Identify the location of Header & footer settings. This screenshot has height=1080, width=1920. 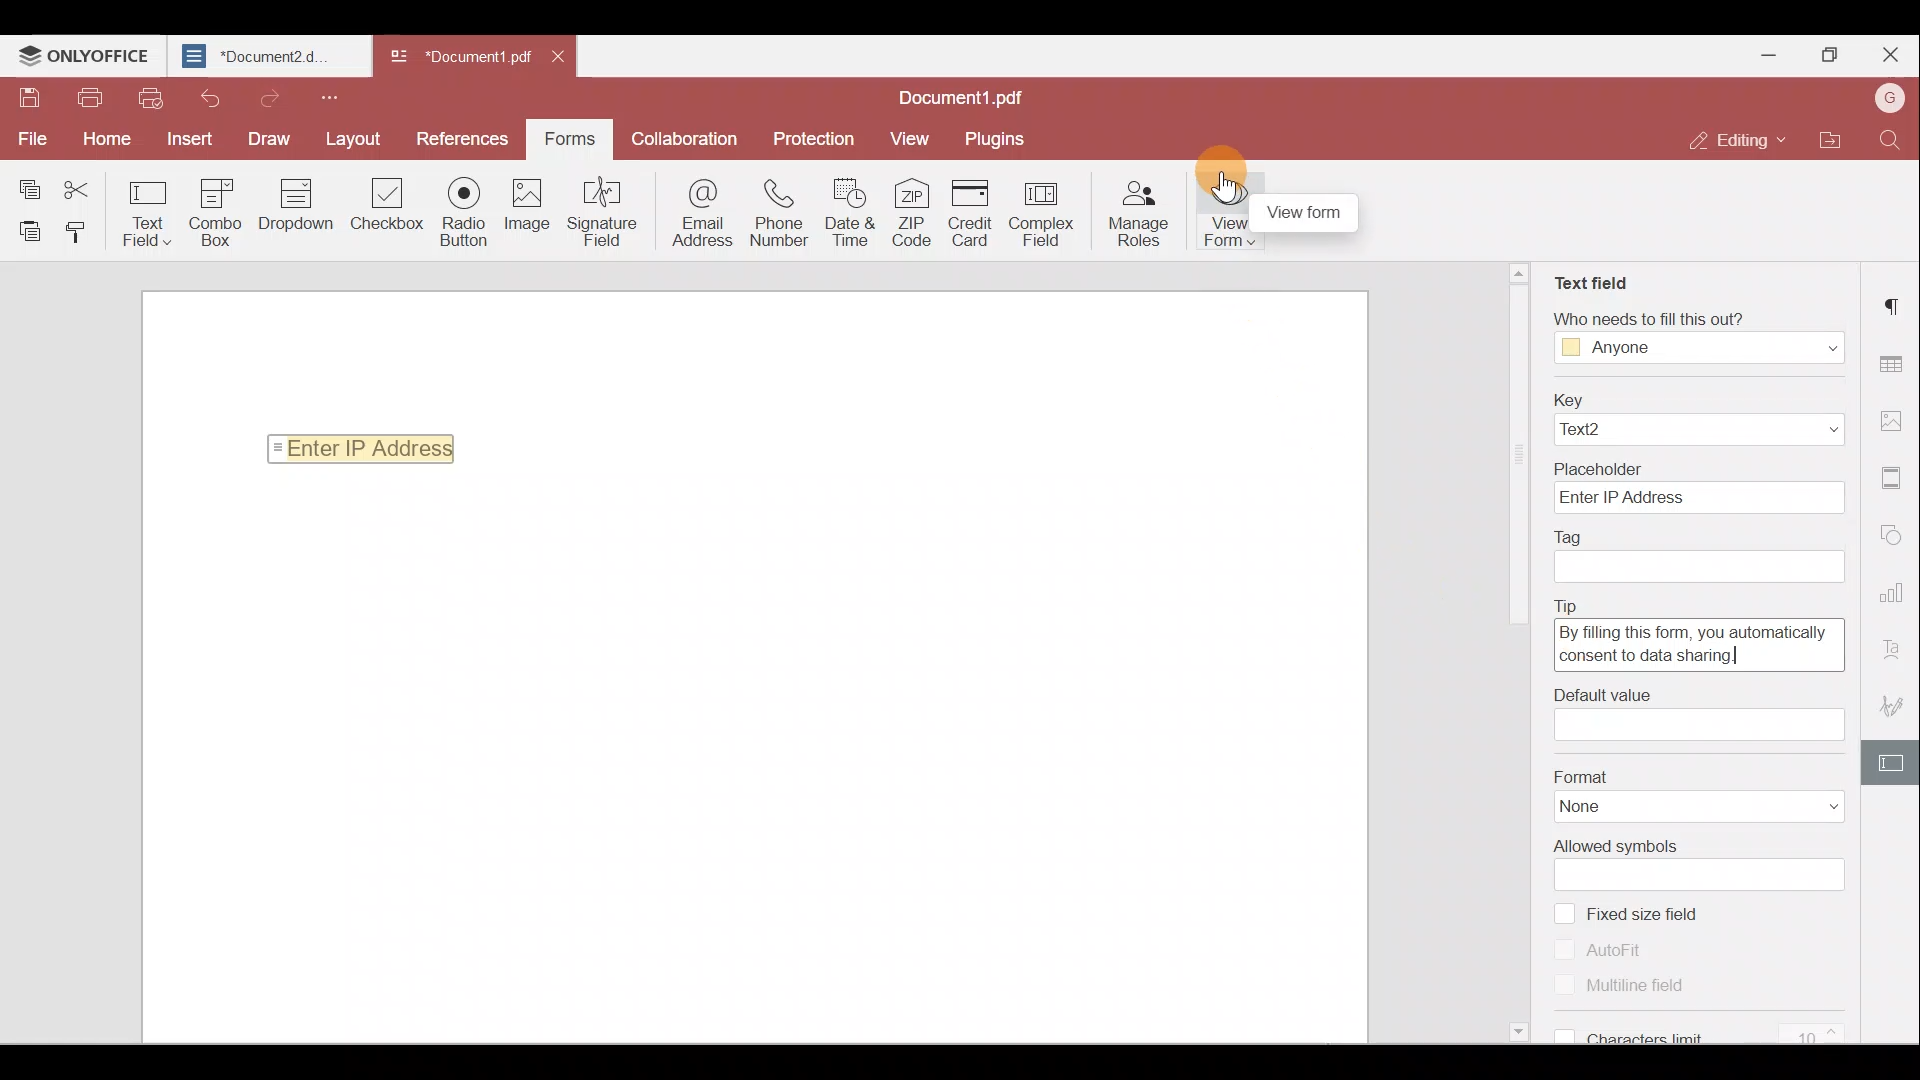
(1895, 478).